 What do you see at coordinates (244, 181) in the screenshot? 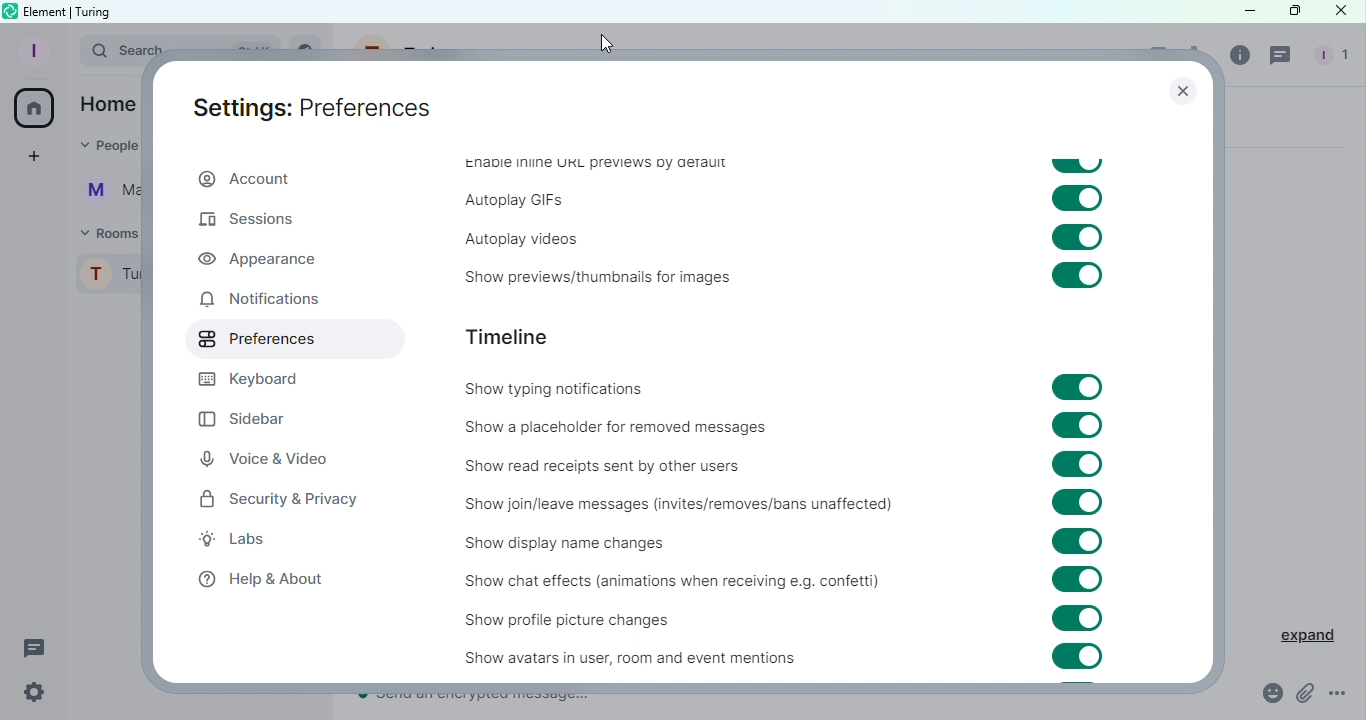
I see `Account` at bounding box center [244, 181].